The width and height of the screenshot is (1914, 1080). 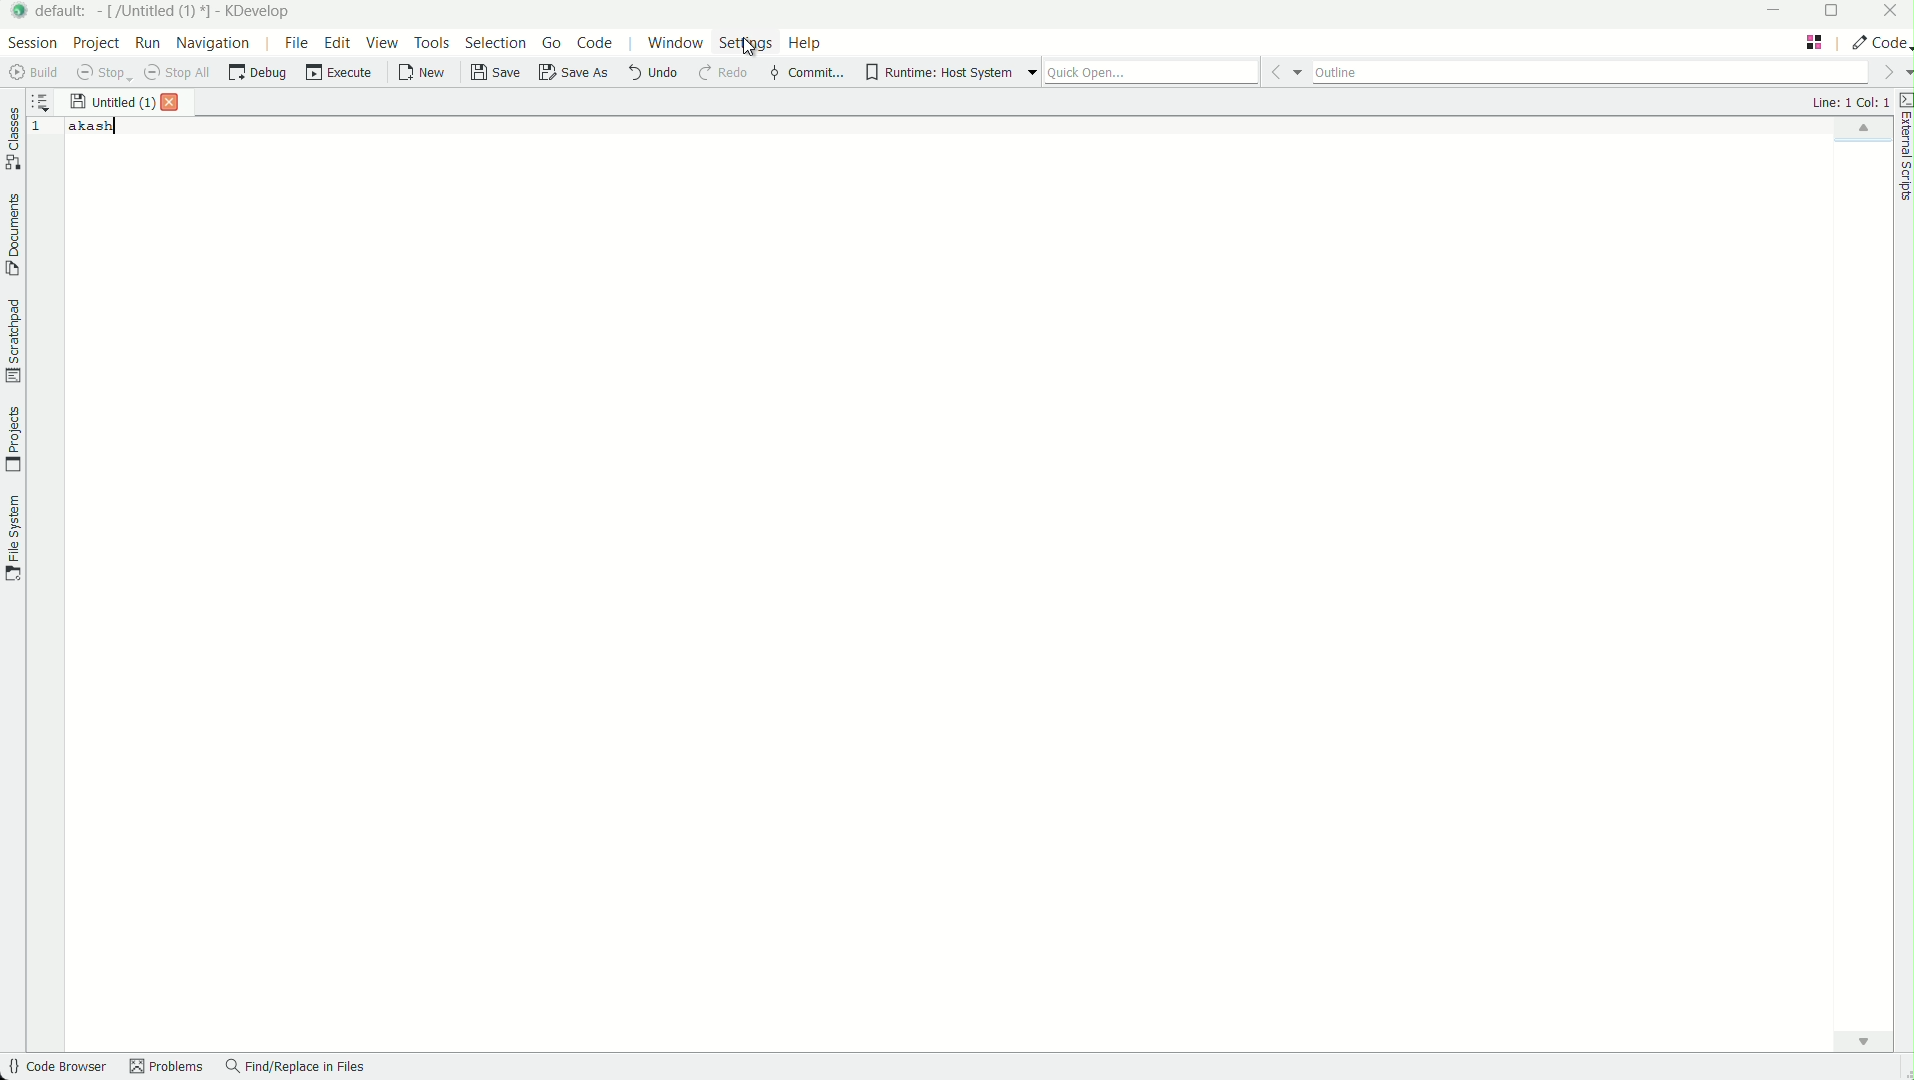 I want to click on sort the opened documents, so click(x=41, y=98).